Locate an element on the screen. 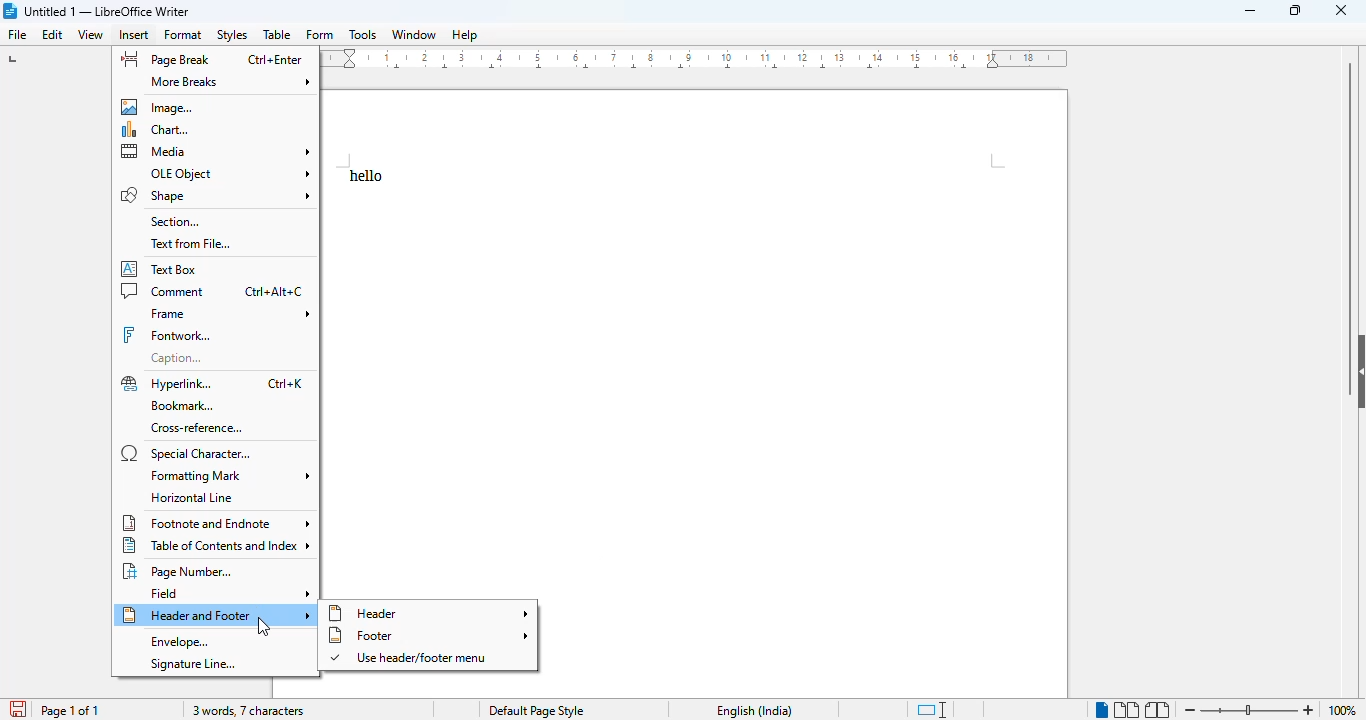  formatting mark is located at coordinates (228, 475).